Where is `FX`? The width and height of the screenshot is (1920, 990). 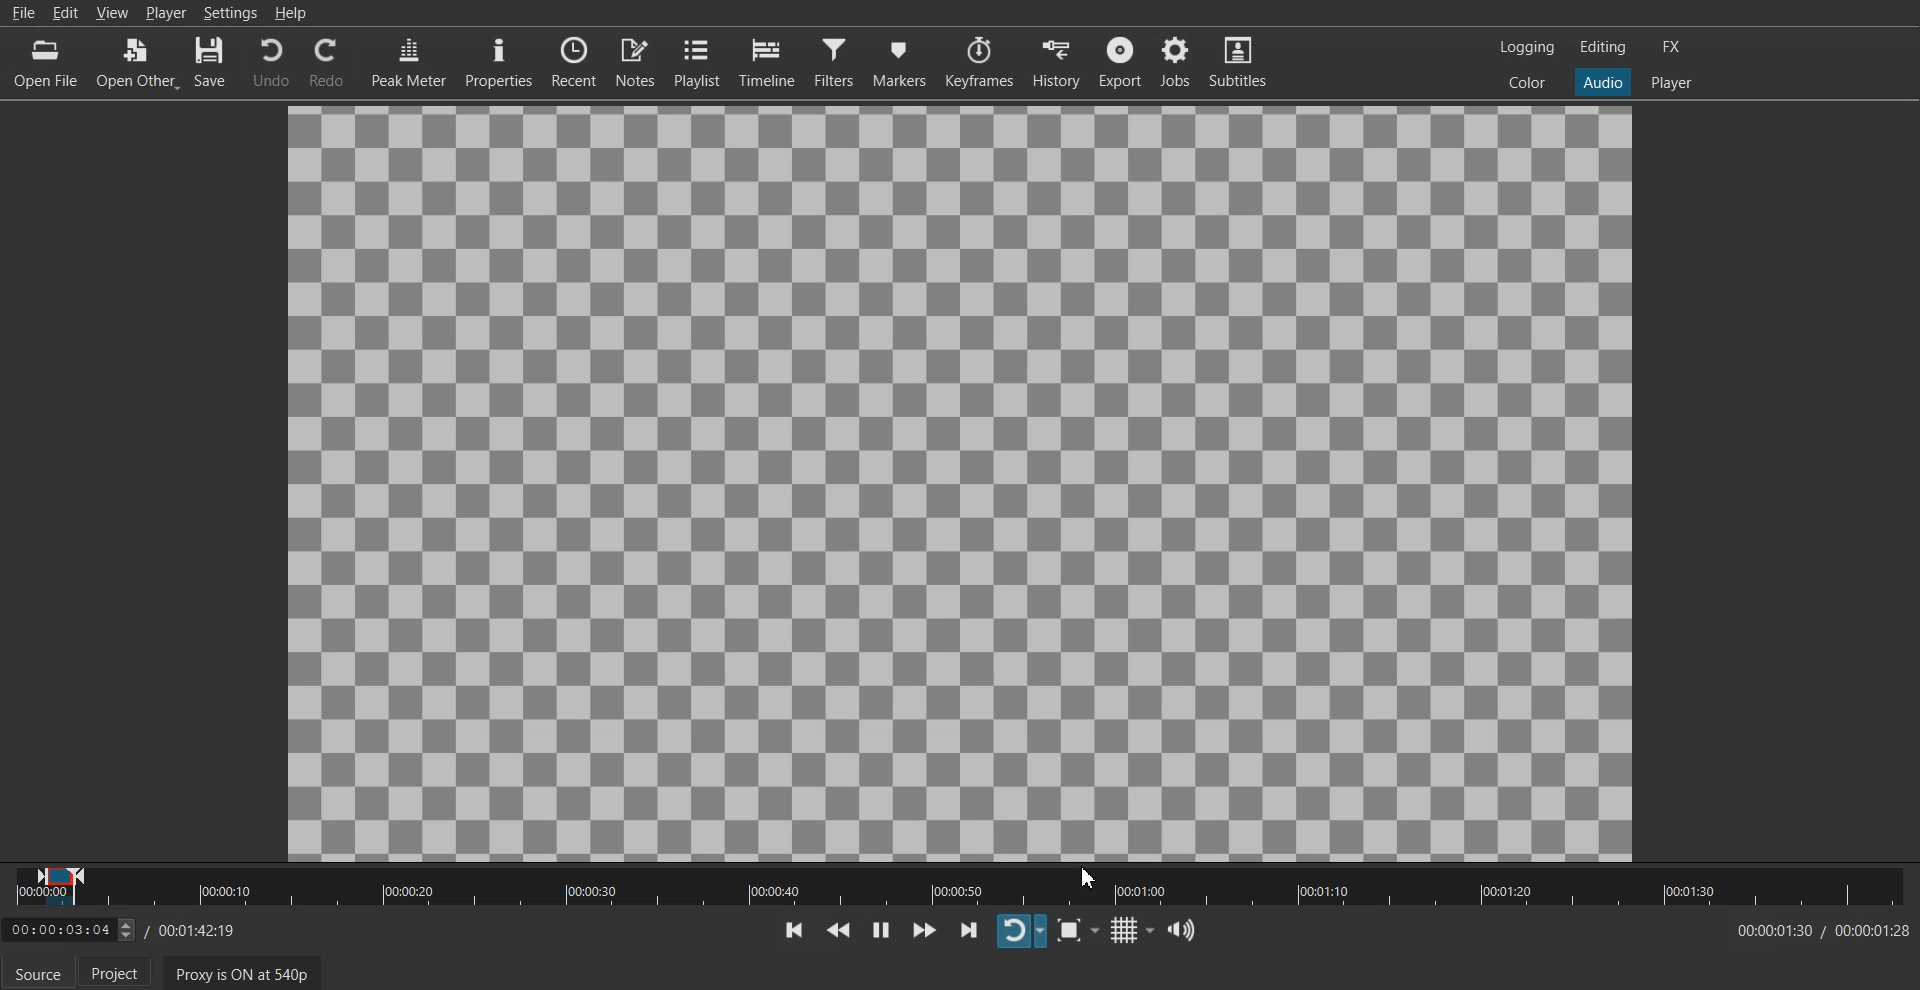 FX is located at coordinates (1673, 46).